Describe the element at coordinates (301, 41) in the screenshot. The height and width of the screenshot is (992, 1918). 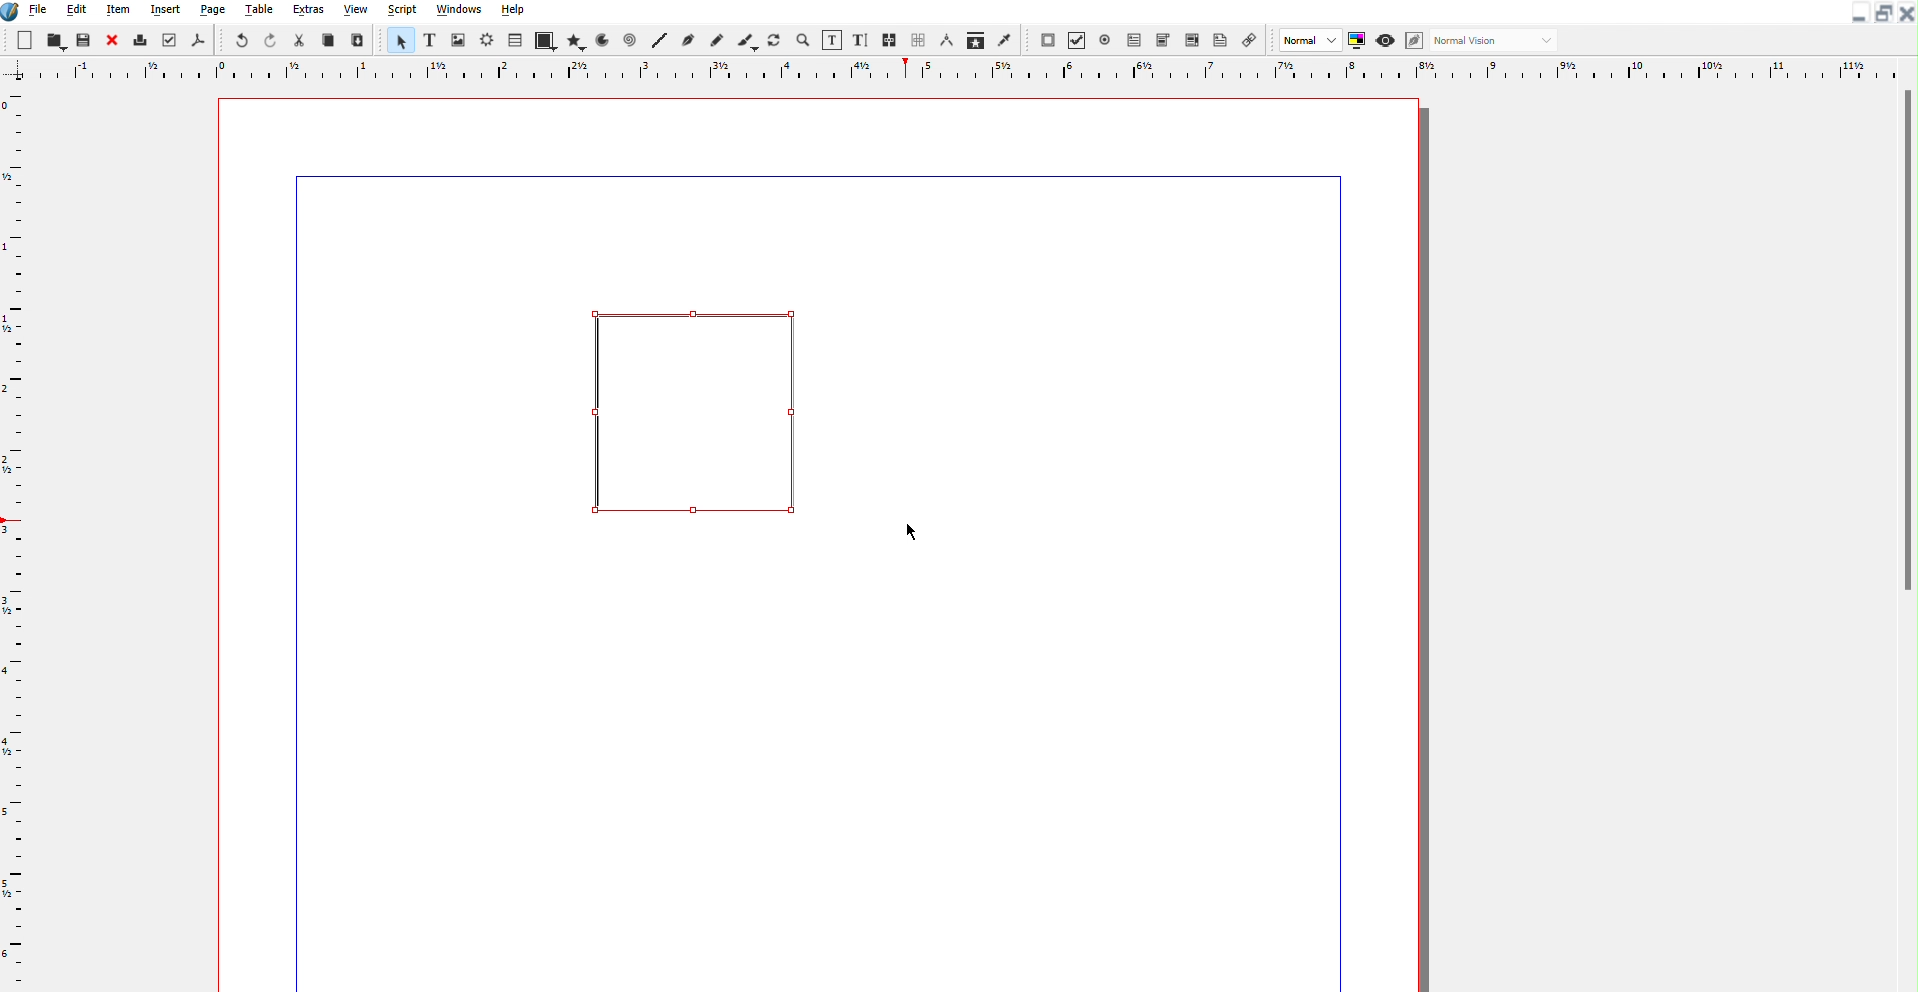
I see `Cut` at that location.